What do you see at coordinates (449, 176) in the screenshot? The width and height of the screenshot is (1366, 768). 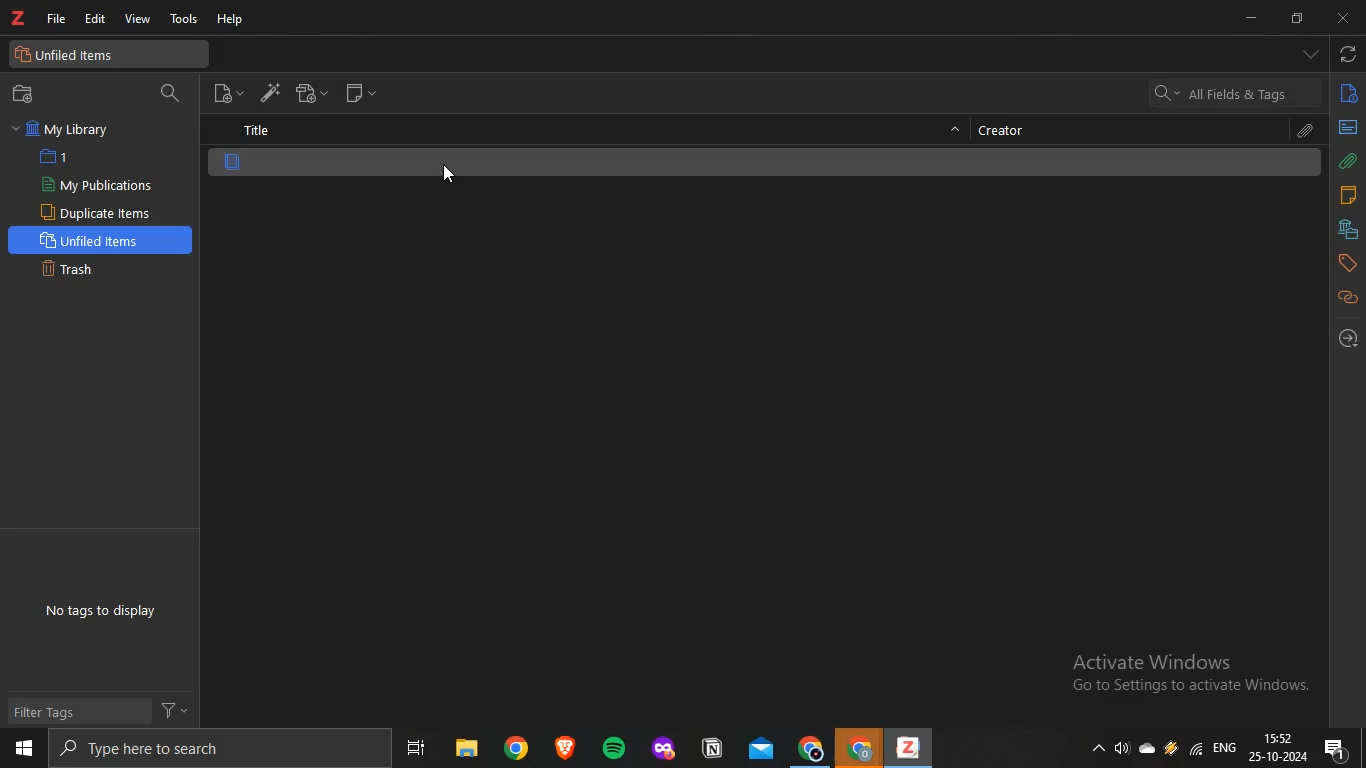 I see `cursor` at bounding box center [449, 176].